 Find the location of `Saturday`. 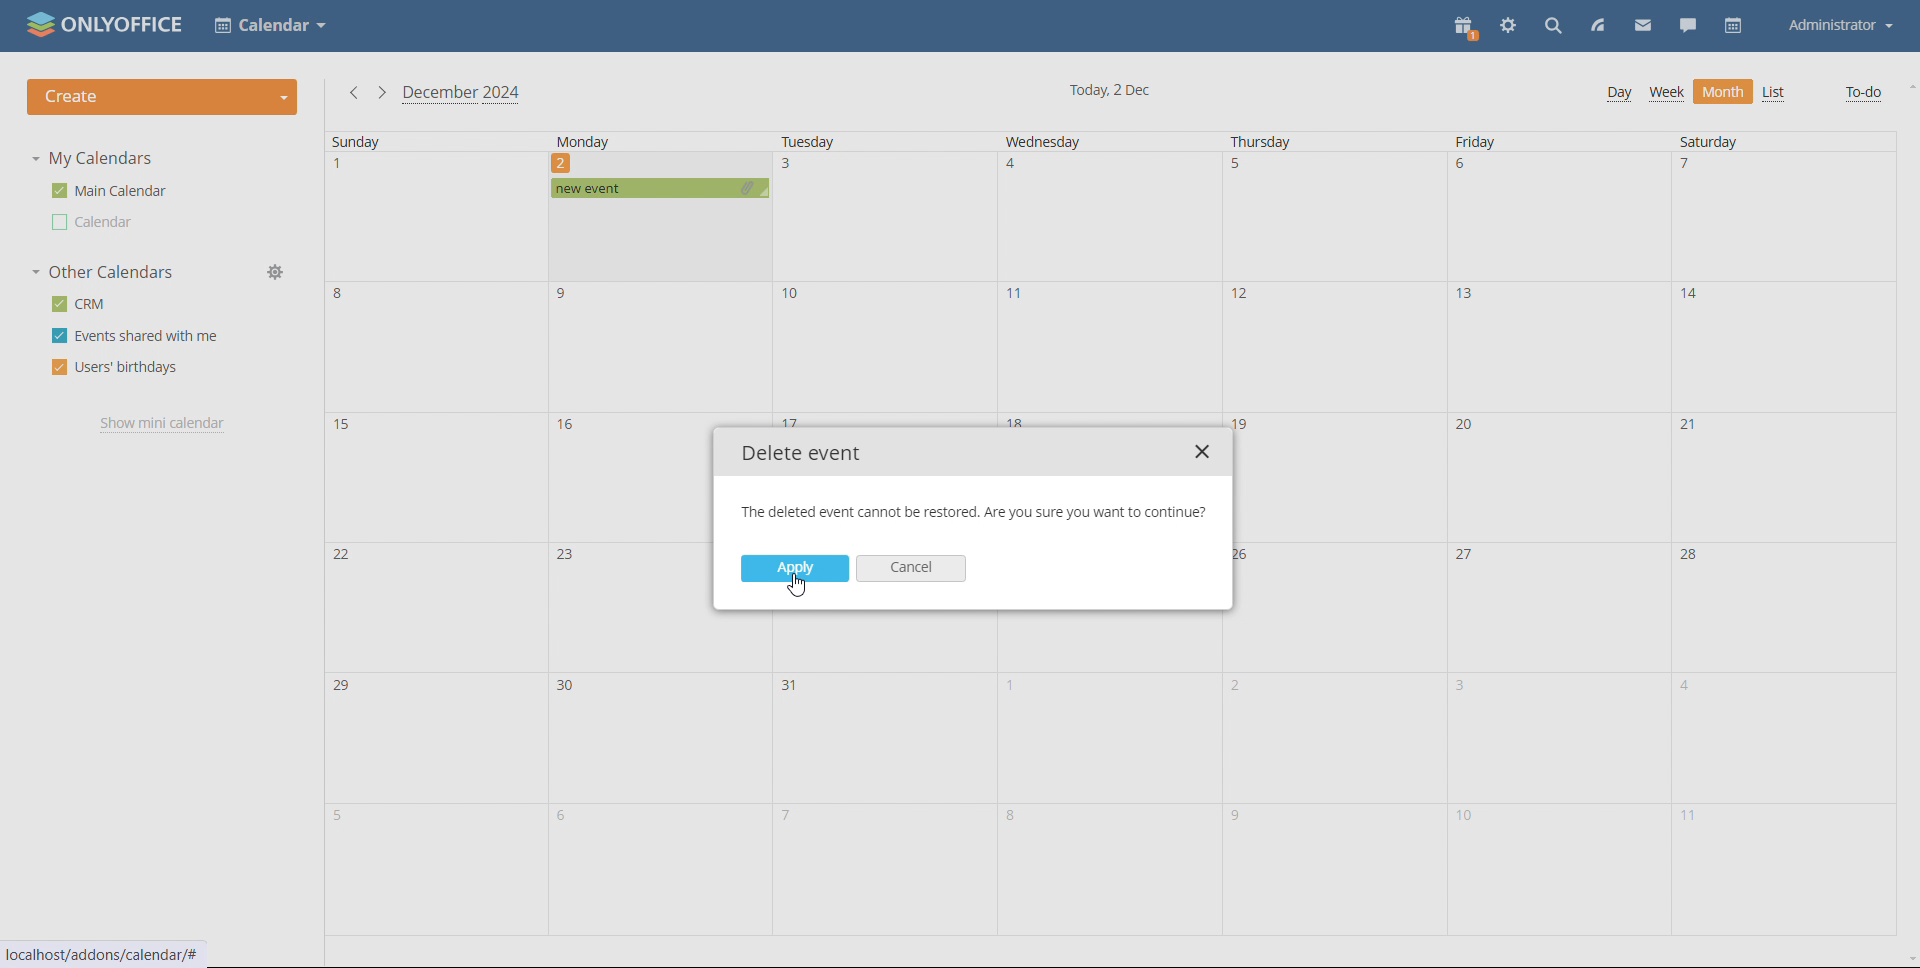

Saturday is located at coordinates (1710, 141).